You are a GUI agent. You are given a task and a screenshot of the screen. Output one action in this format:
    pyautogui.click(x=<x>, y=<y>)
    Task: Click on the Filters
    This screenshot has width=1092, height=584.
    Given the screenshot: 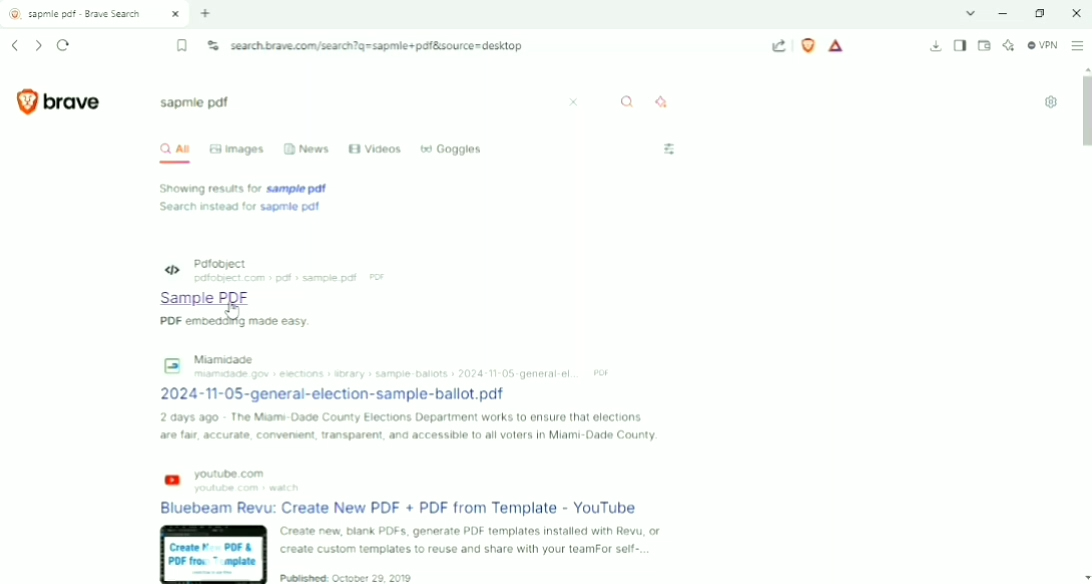 What is the action you would take?
    pyautogui.click(x=670, y=149)
    